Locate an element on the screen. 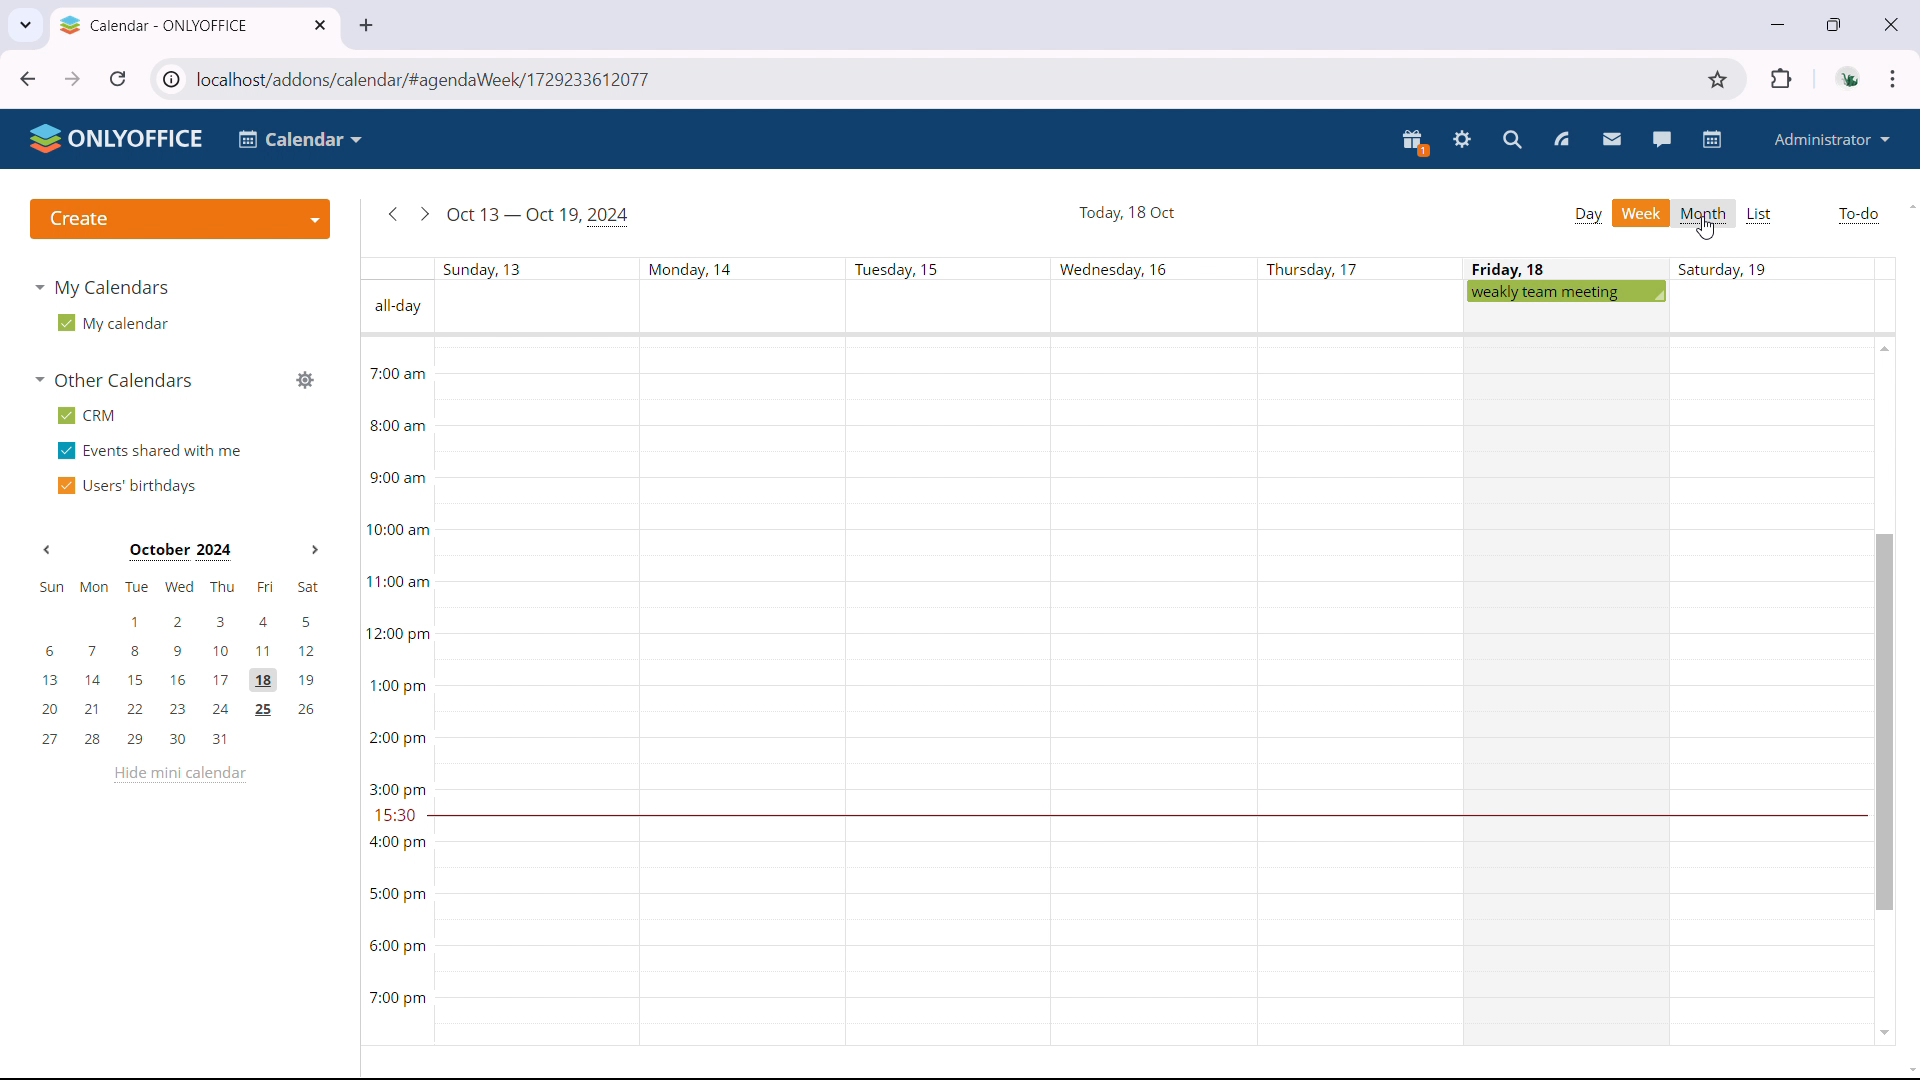 This screenshot has width=1920, height=1080. list view is located at coordinates (1761, 215).